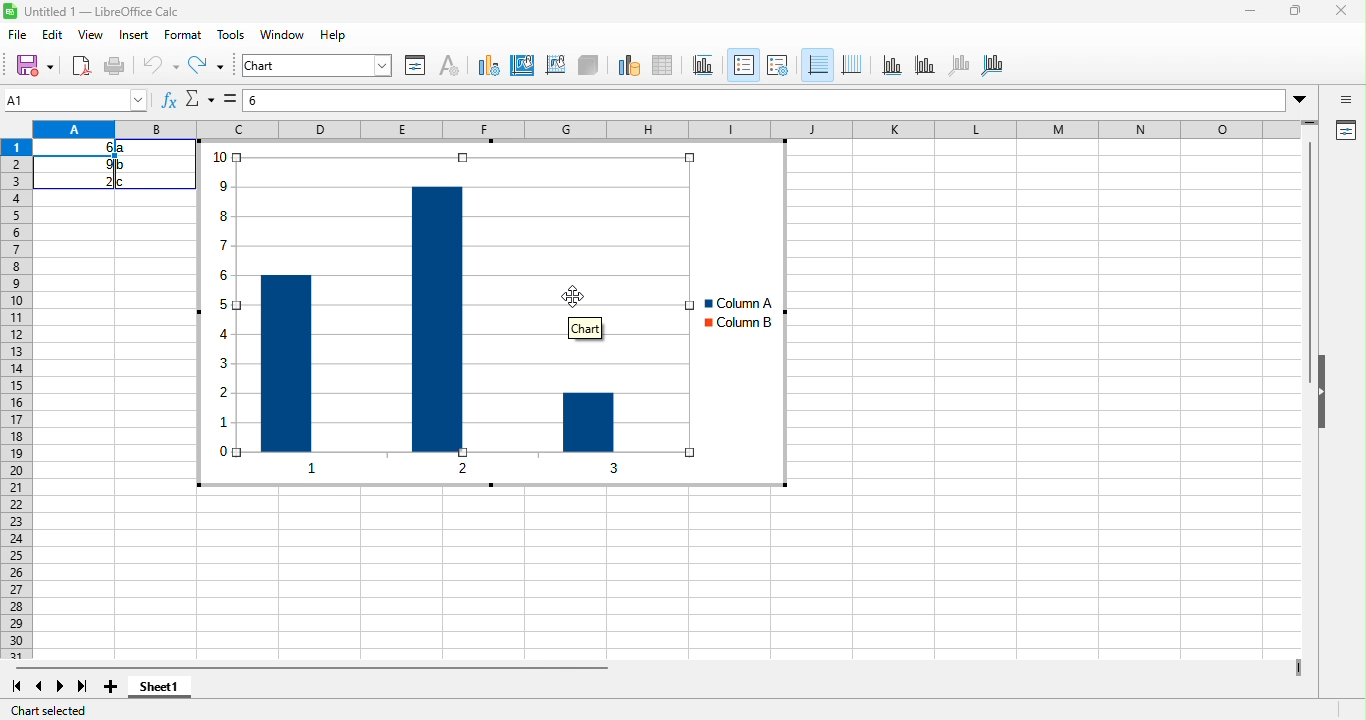  Describe the element at coordinates (583, 296) in the screenshot. I see `cursor` at that location.